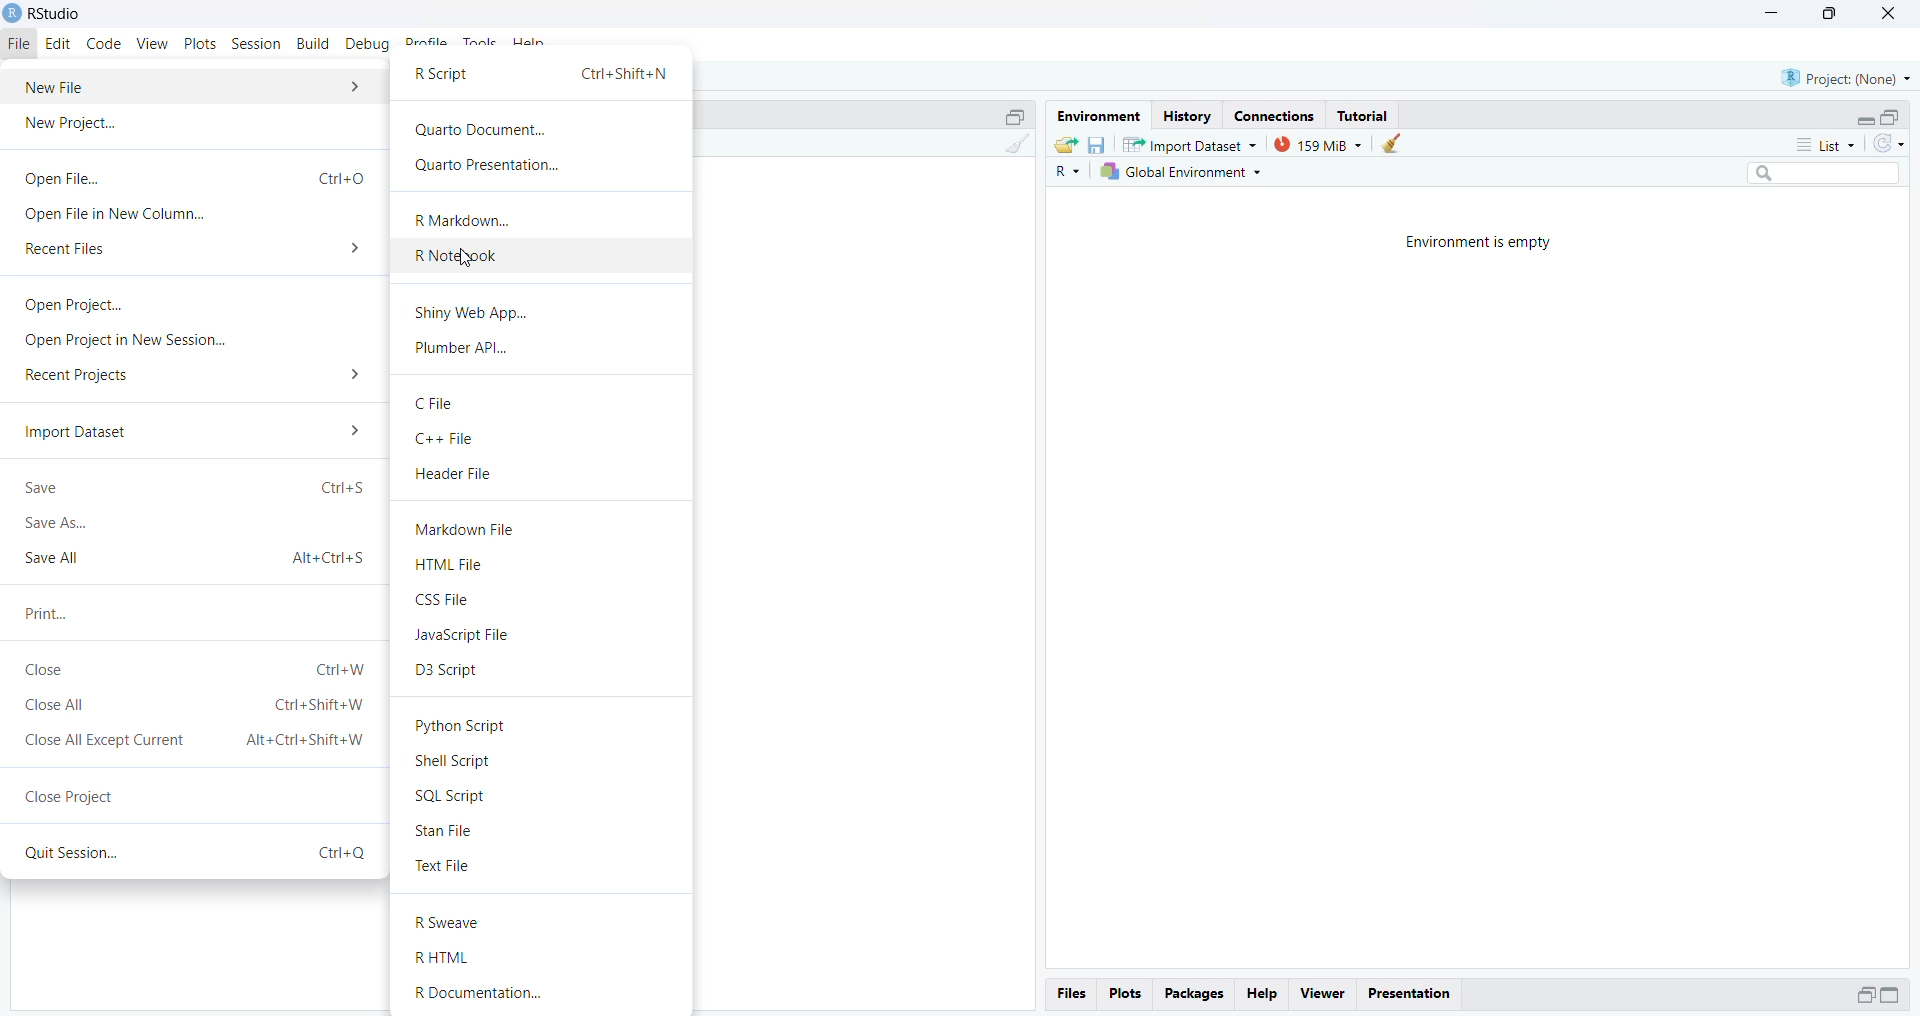 The image size is (1920, 1016). What do you see at coordinates (1816, 144) in the screenshot?
I see `list` at bounding box center [1816, 144].